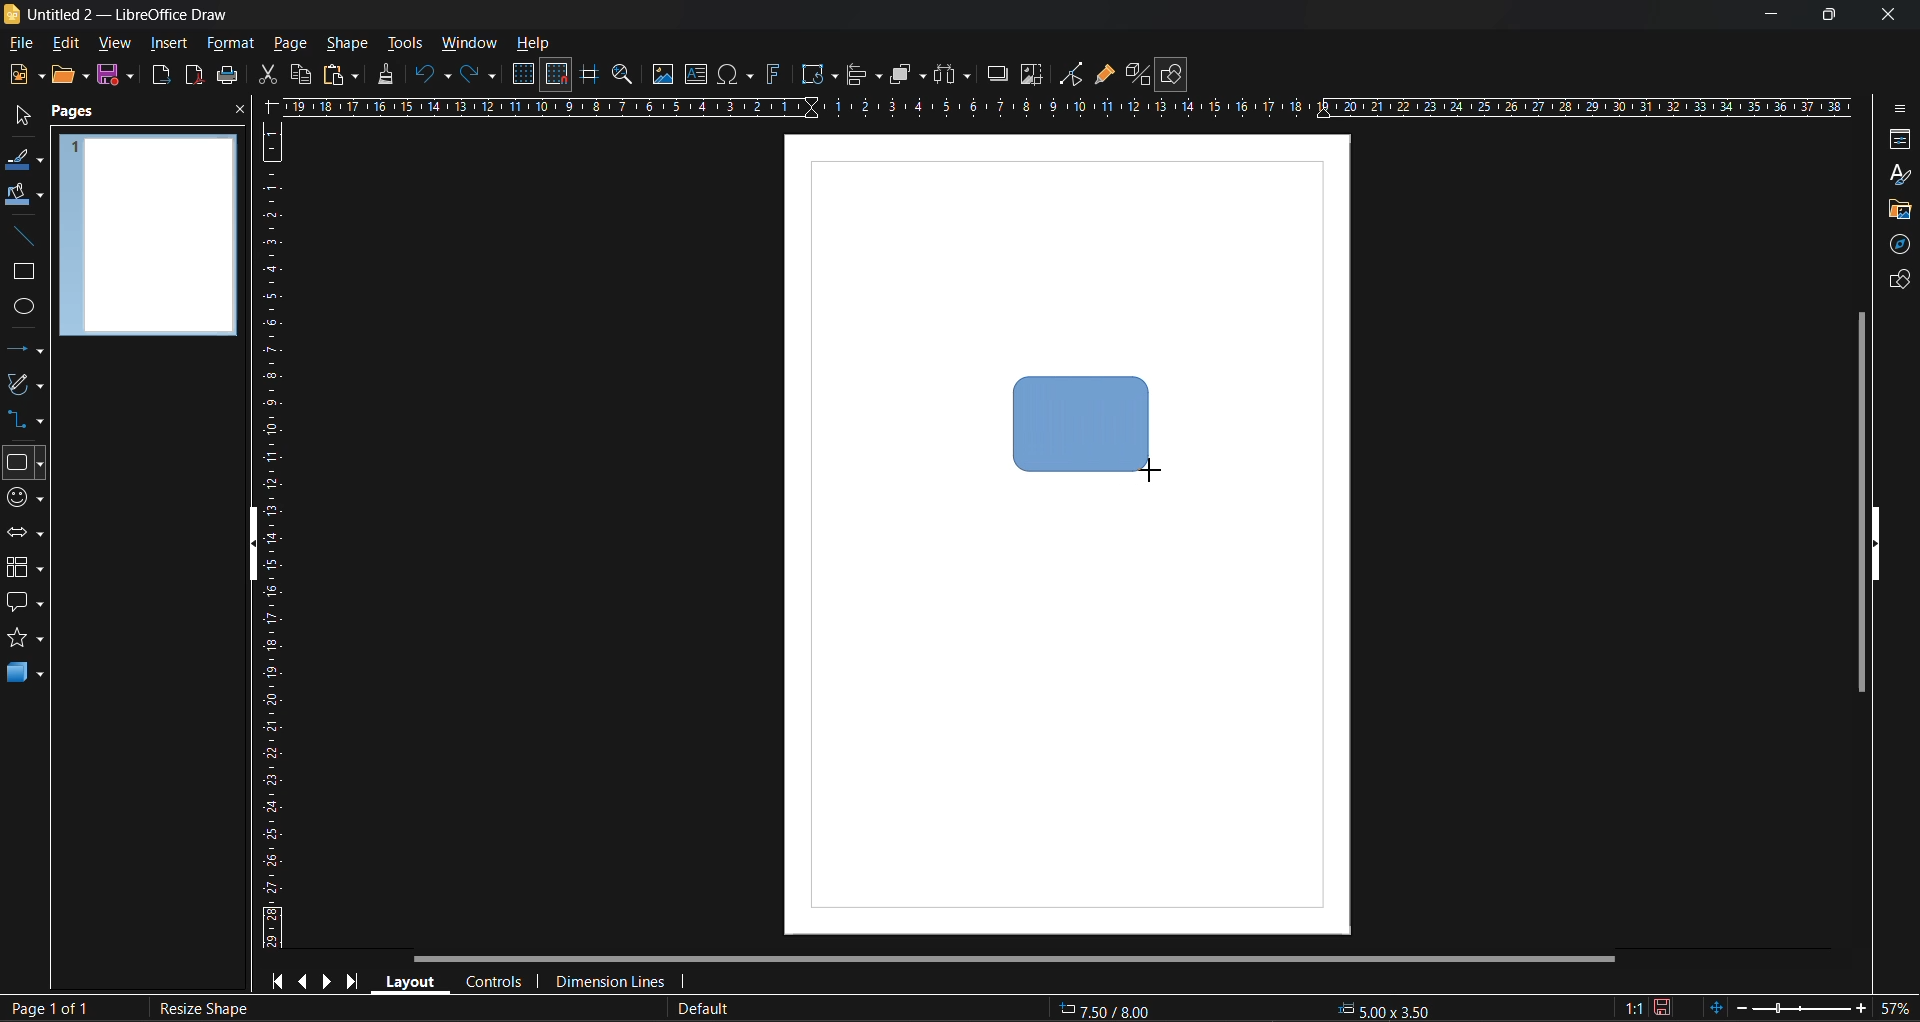 The image size is (1920, 1022). I want to click on rounded rectangle, so click(1080, 420).